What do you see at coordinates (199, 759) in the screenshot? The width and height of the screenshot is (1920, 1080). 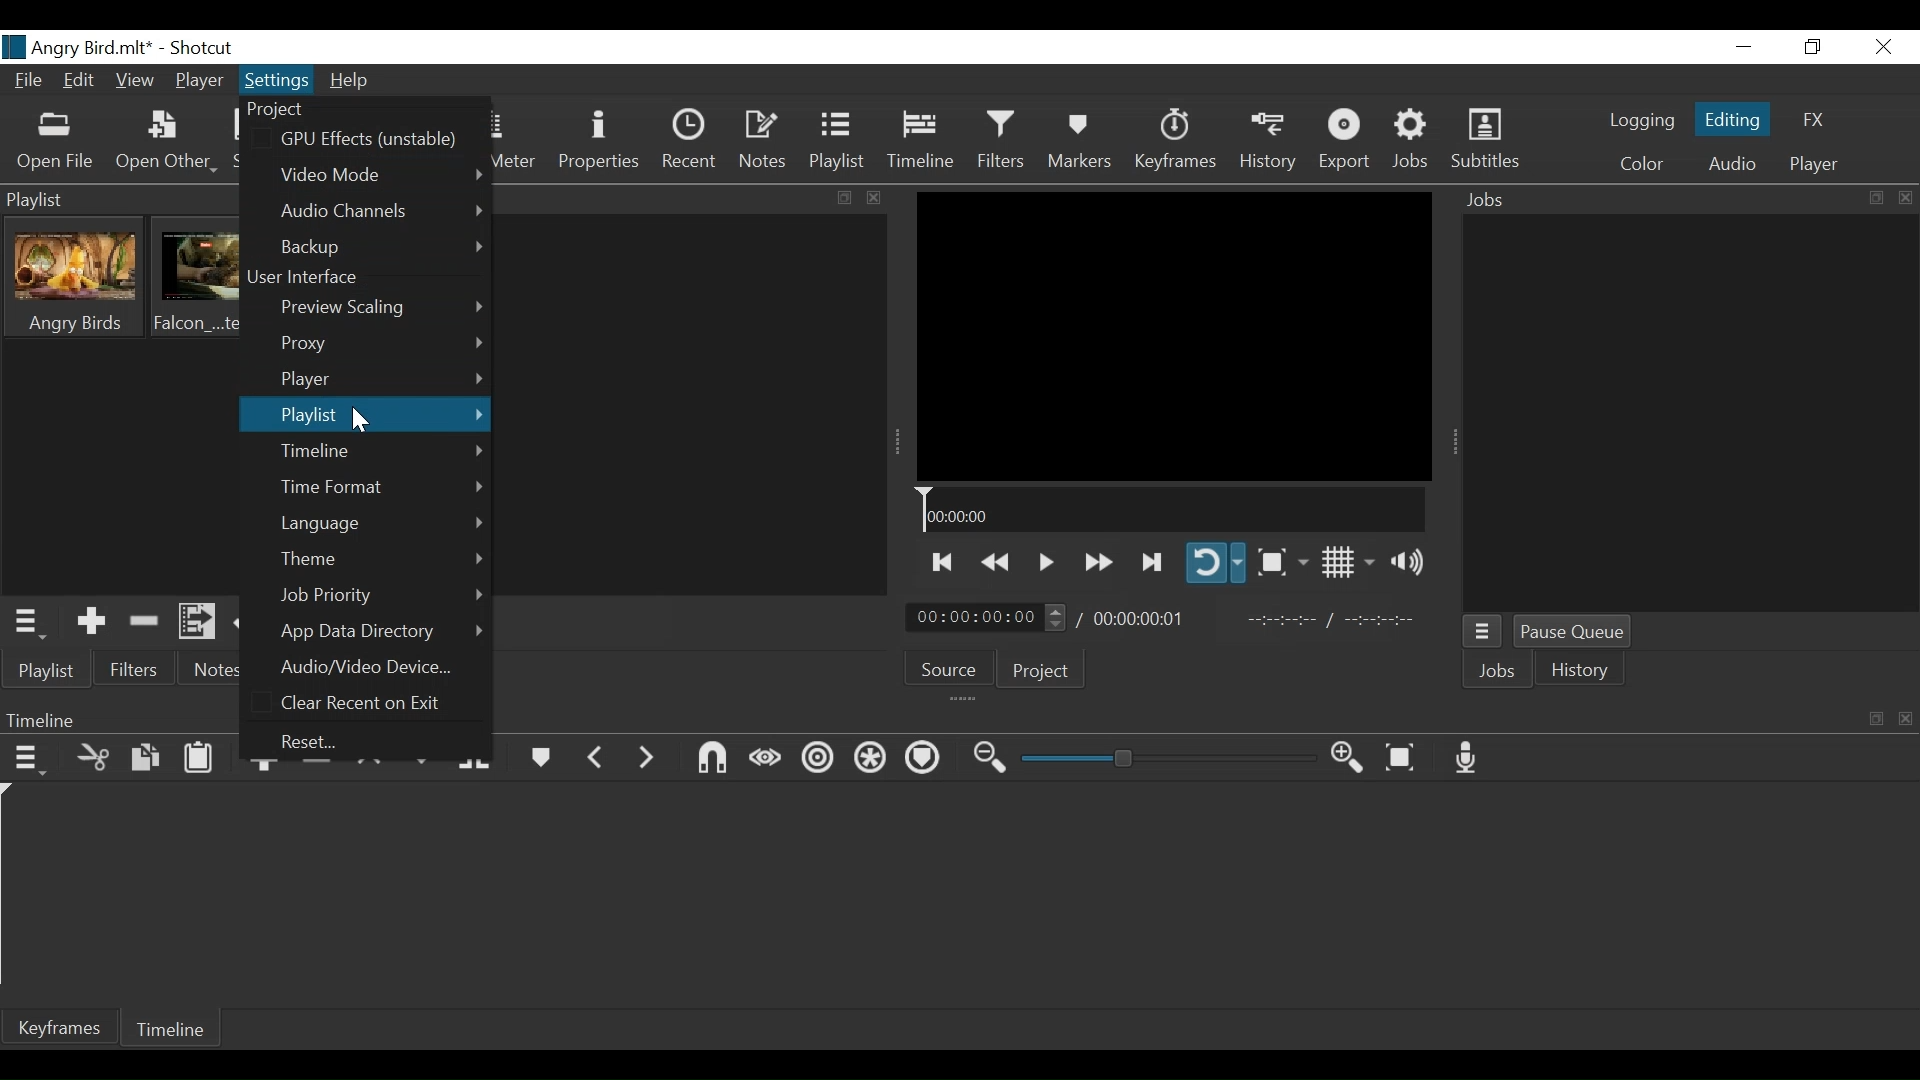 I see `Paste` at bounding box center [199, 759].